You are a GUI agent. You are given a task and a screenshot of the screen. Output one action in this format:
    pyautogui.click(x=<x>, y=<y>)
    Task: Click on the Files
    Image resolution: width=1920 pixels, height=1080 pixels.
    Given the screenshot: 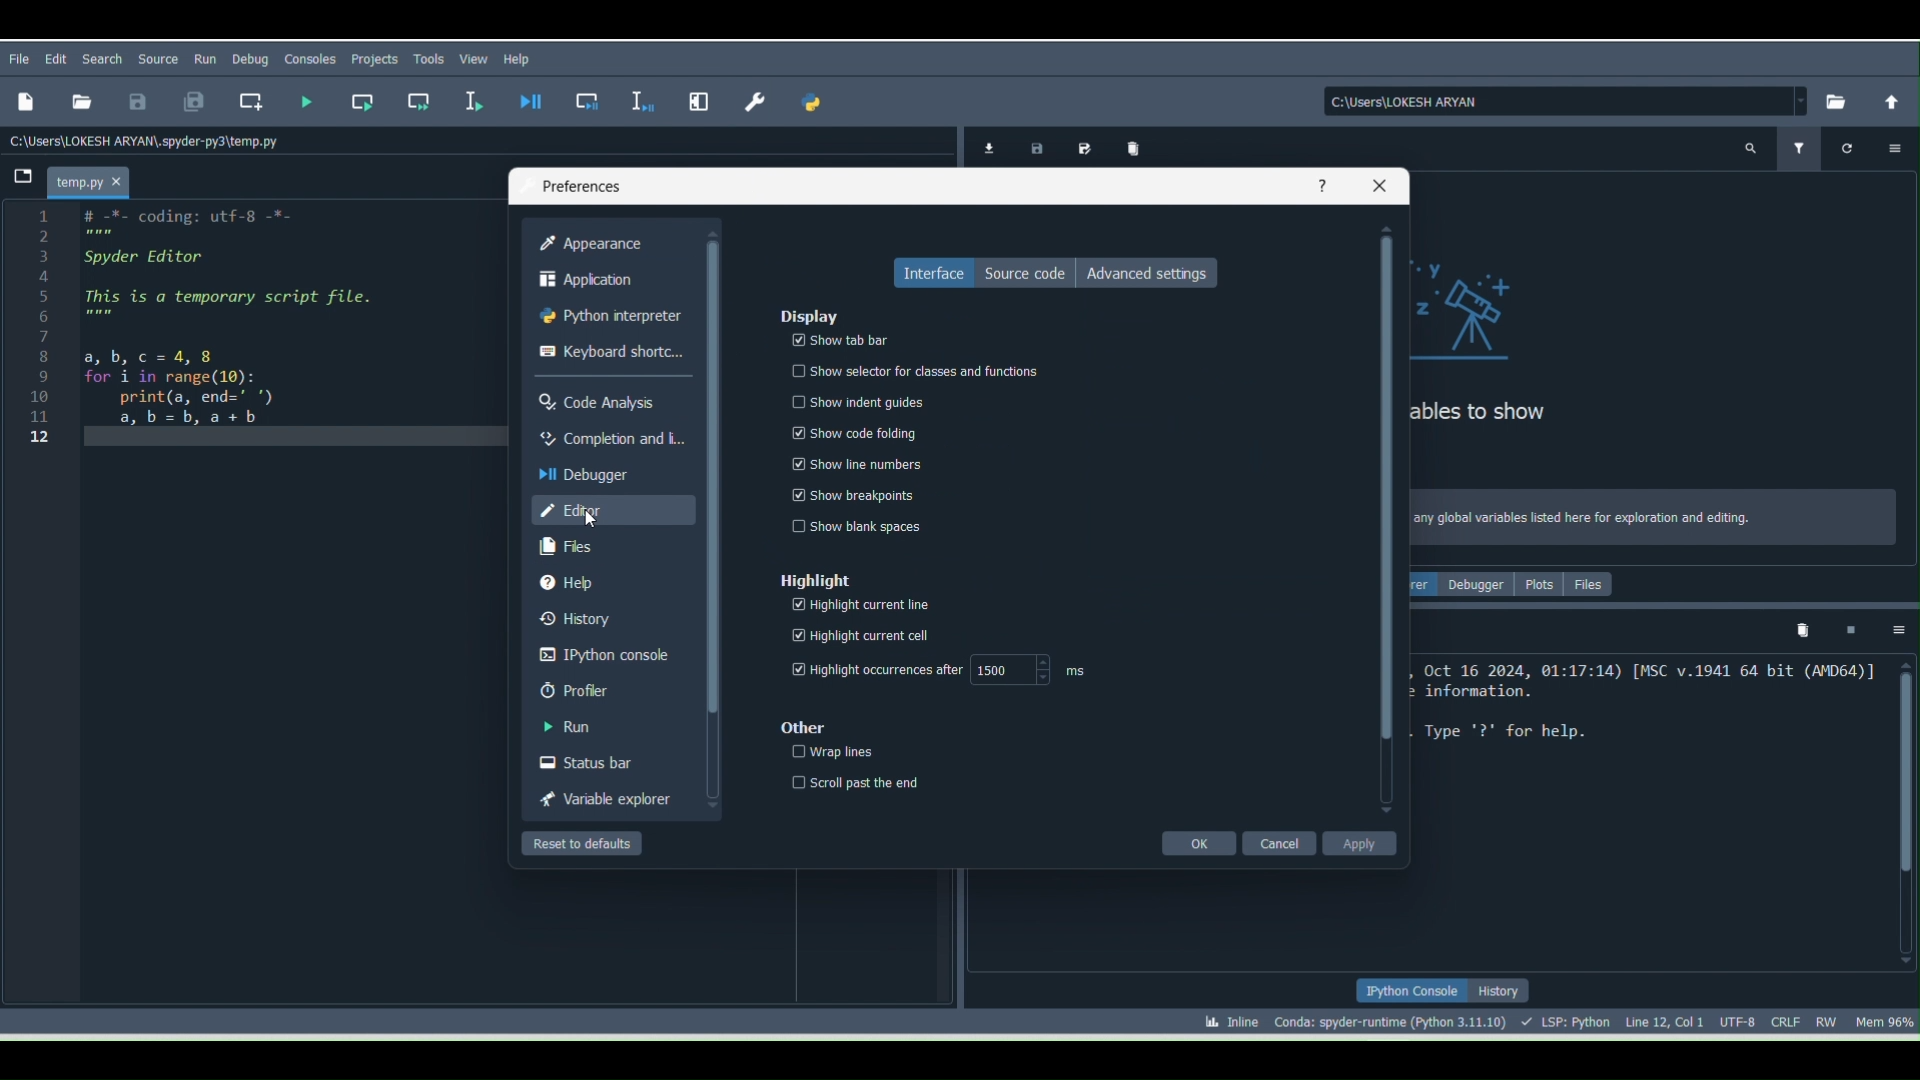 What is the action you would take?
    pyautogui.click(x=1591, y=582)
    